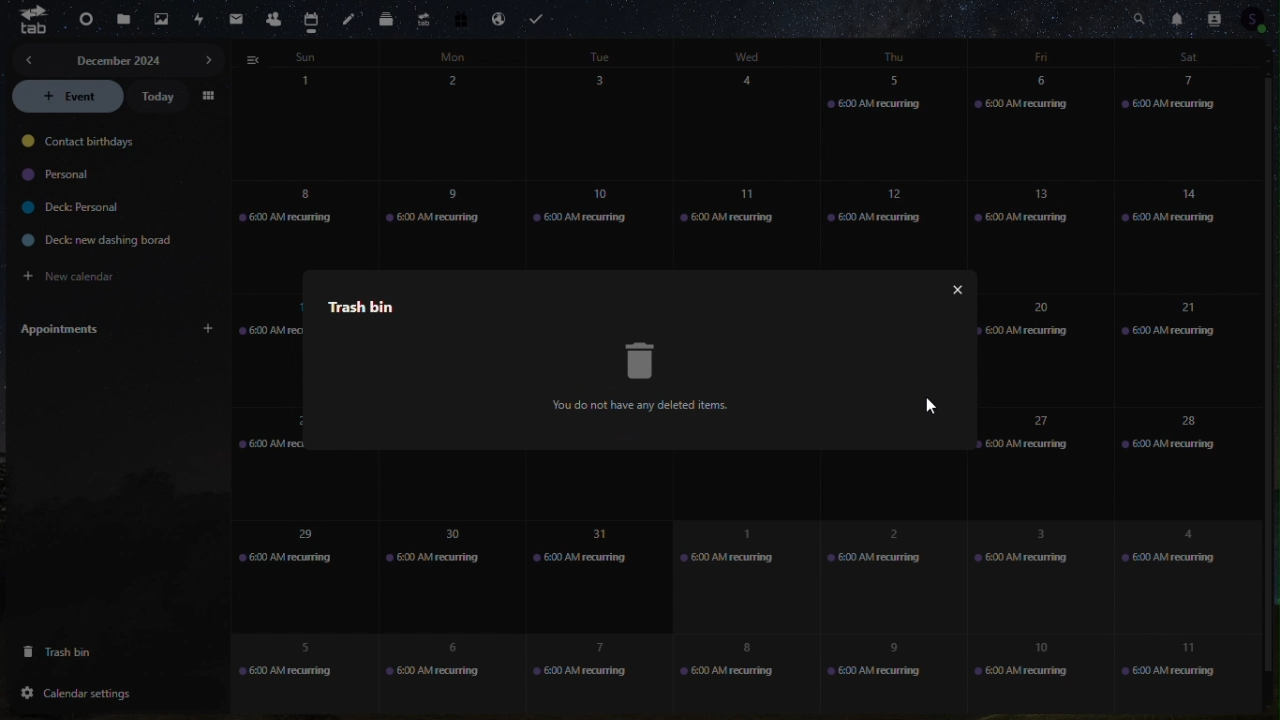 This screenshot has width=1280, height=720. I want to click on files, so click(121, 17).